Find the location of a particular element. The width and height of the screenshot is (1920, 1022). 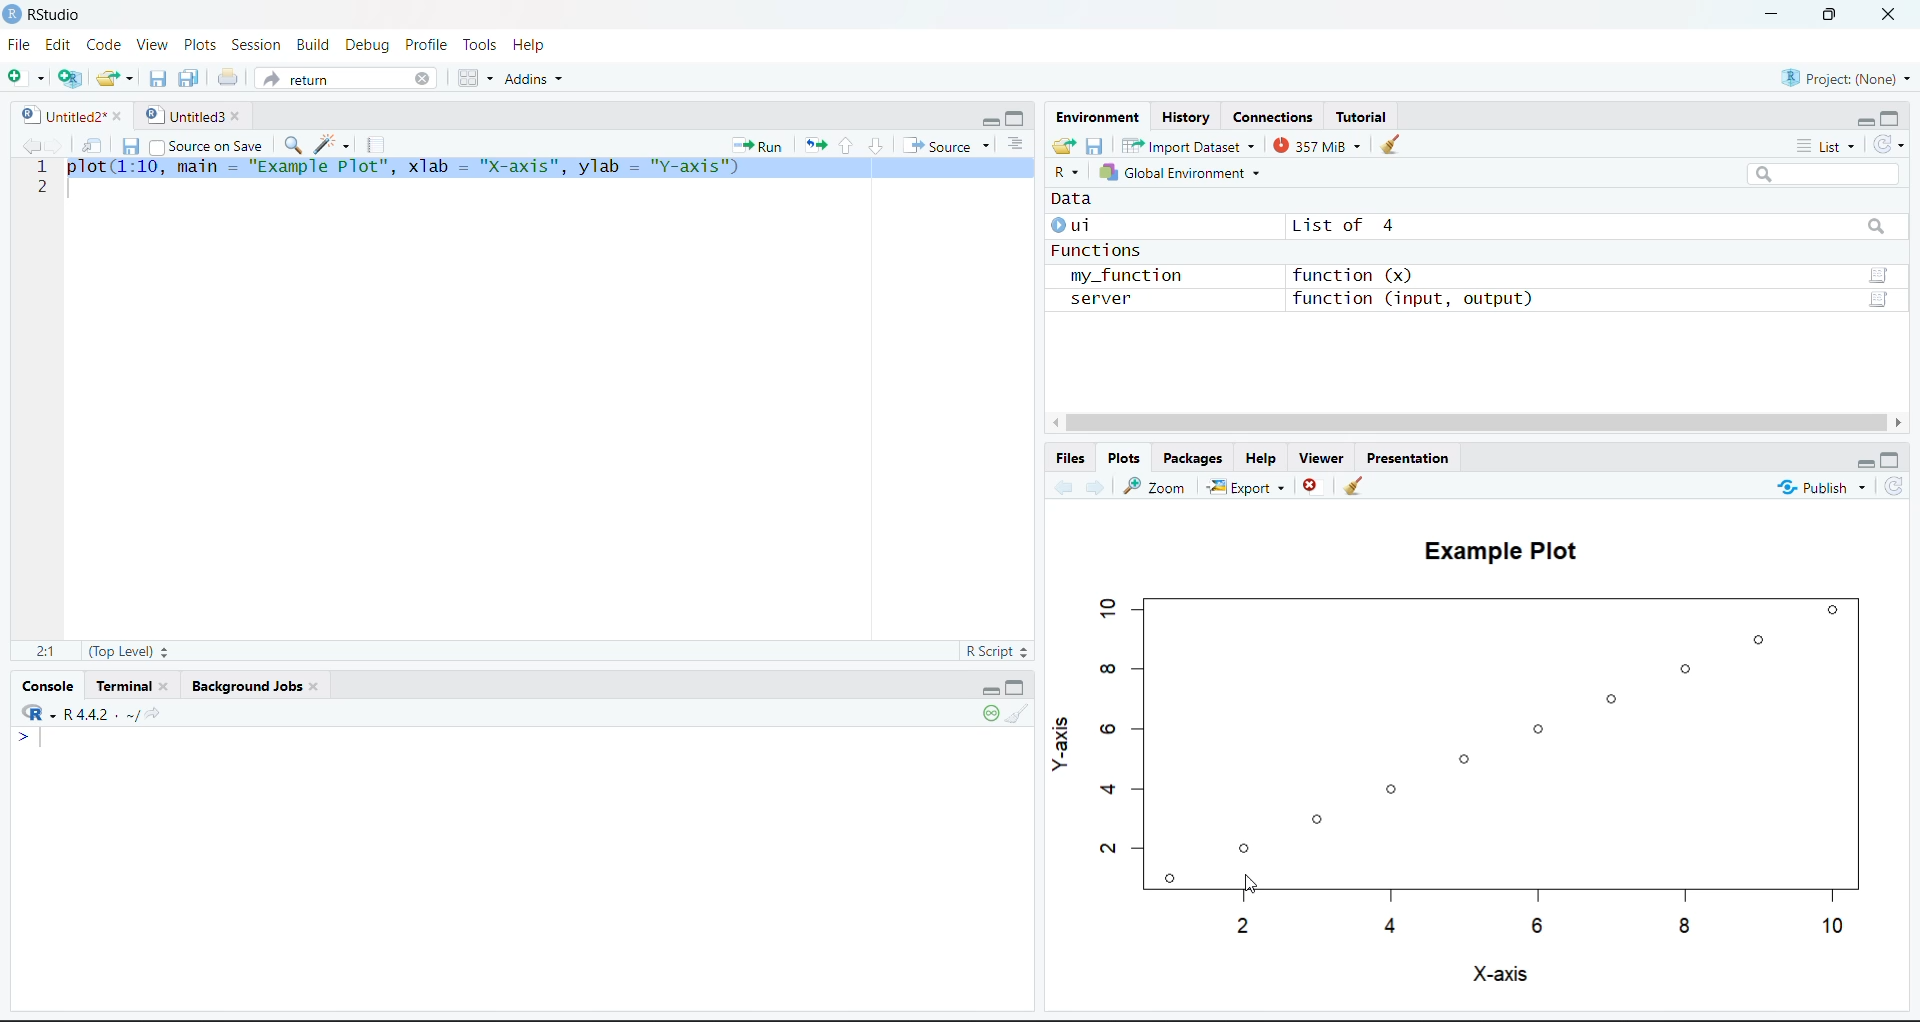

Maximize/Restore is located at coordinates (1833, 17).